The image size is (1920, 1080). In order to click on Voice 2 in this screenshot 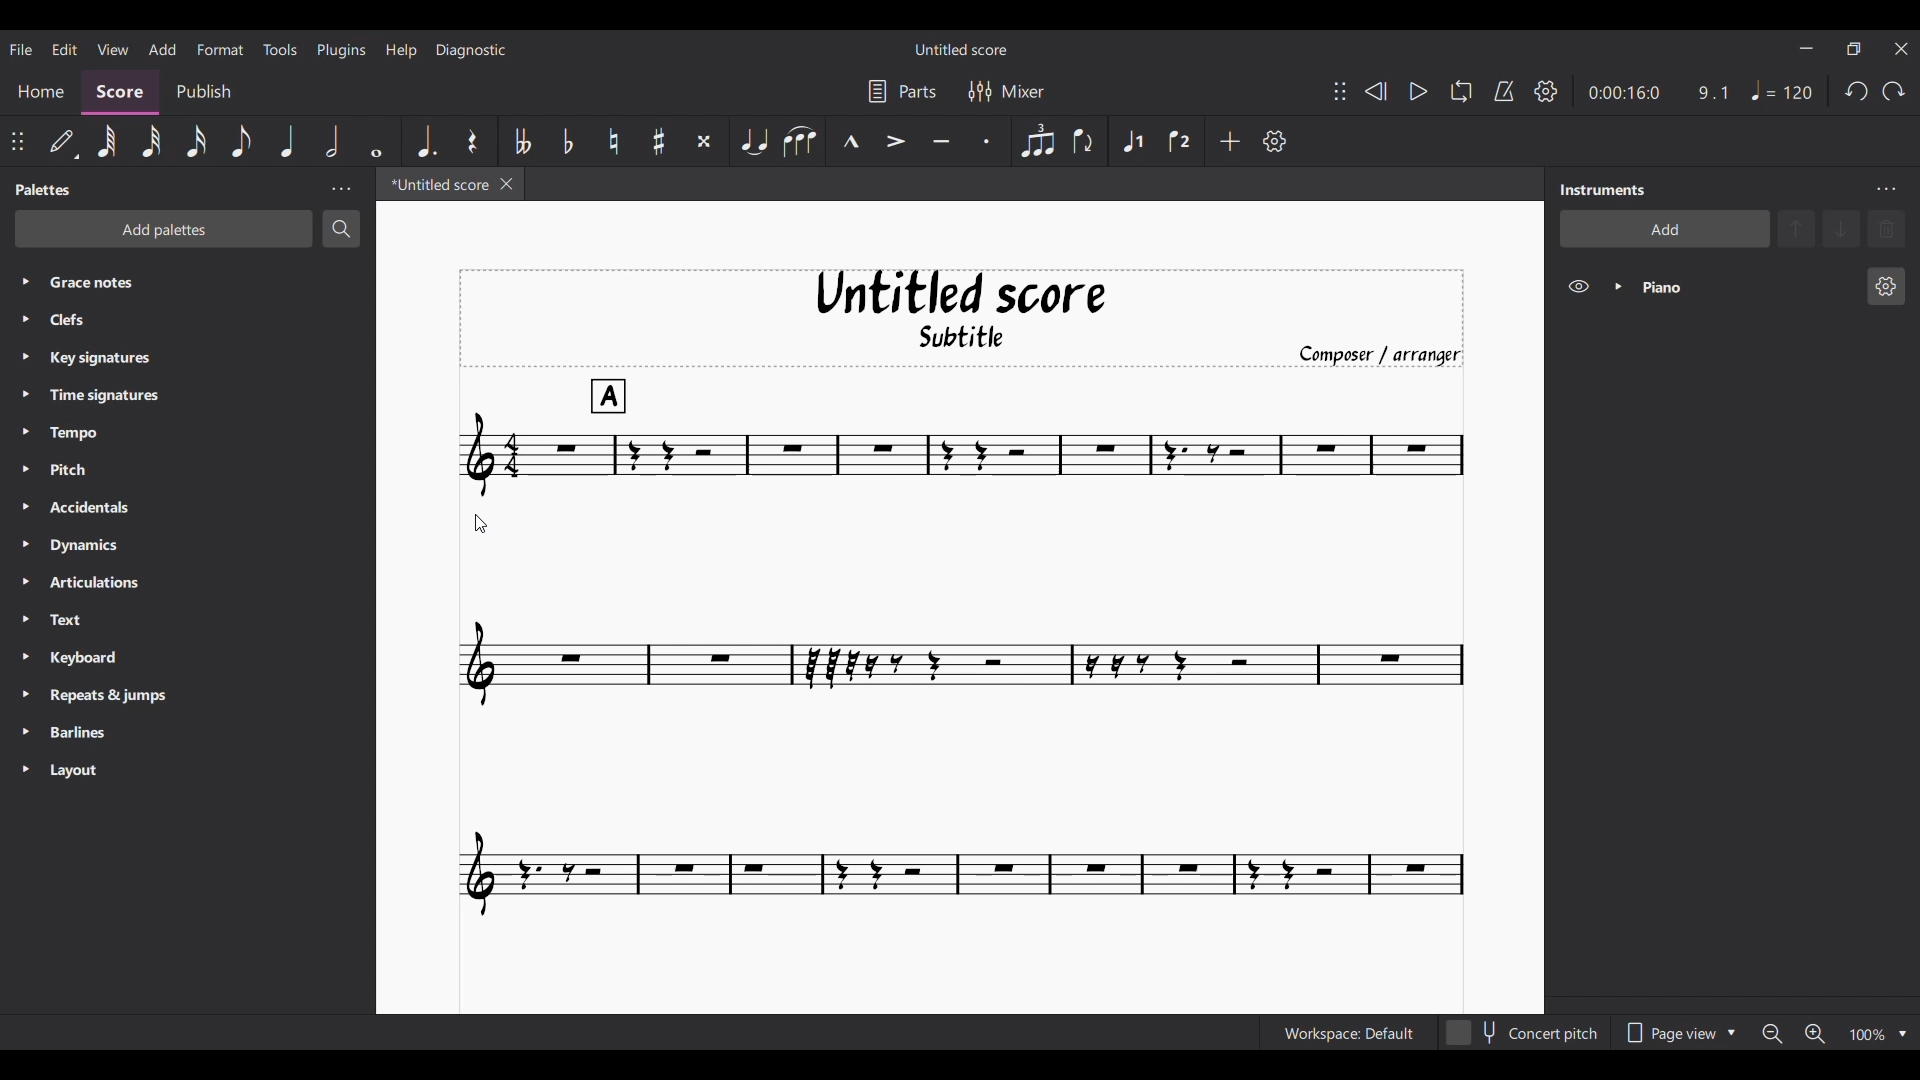, I will do `click(1179, 142)`.